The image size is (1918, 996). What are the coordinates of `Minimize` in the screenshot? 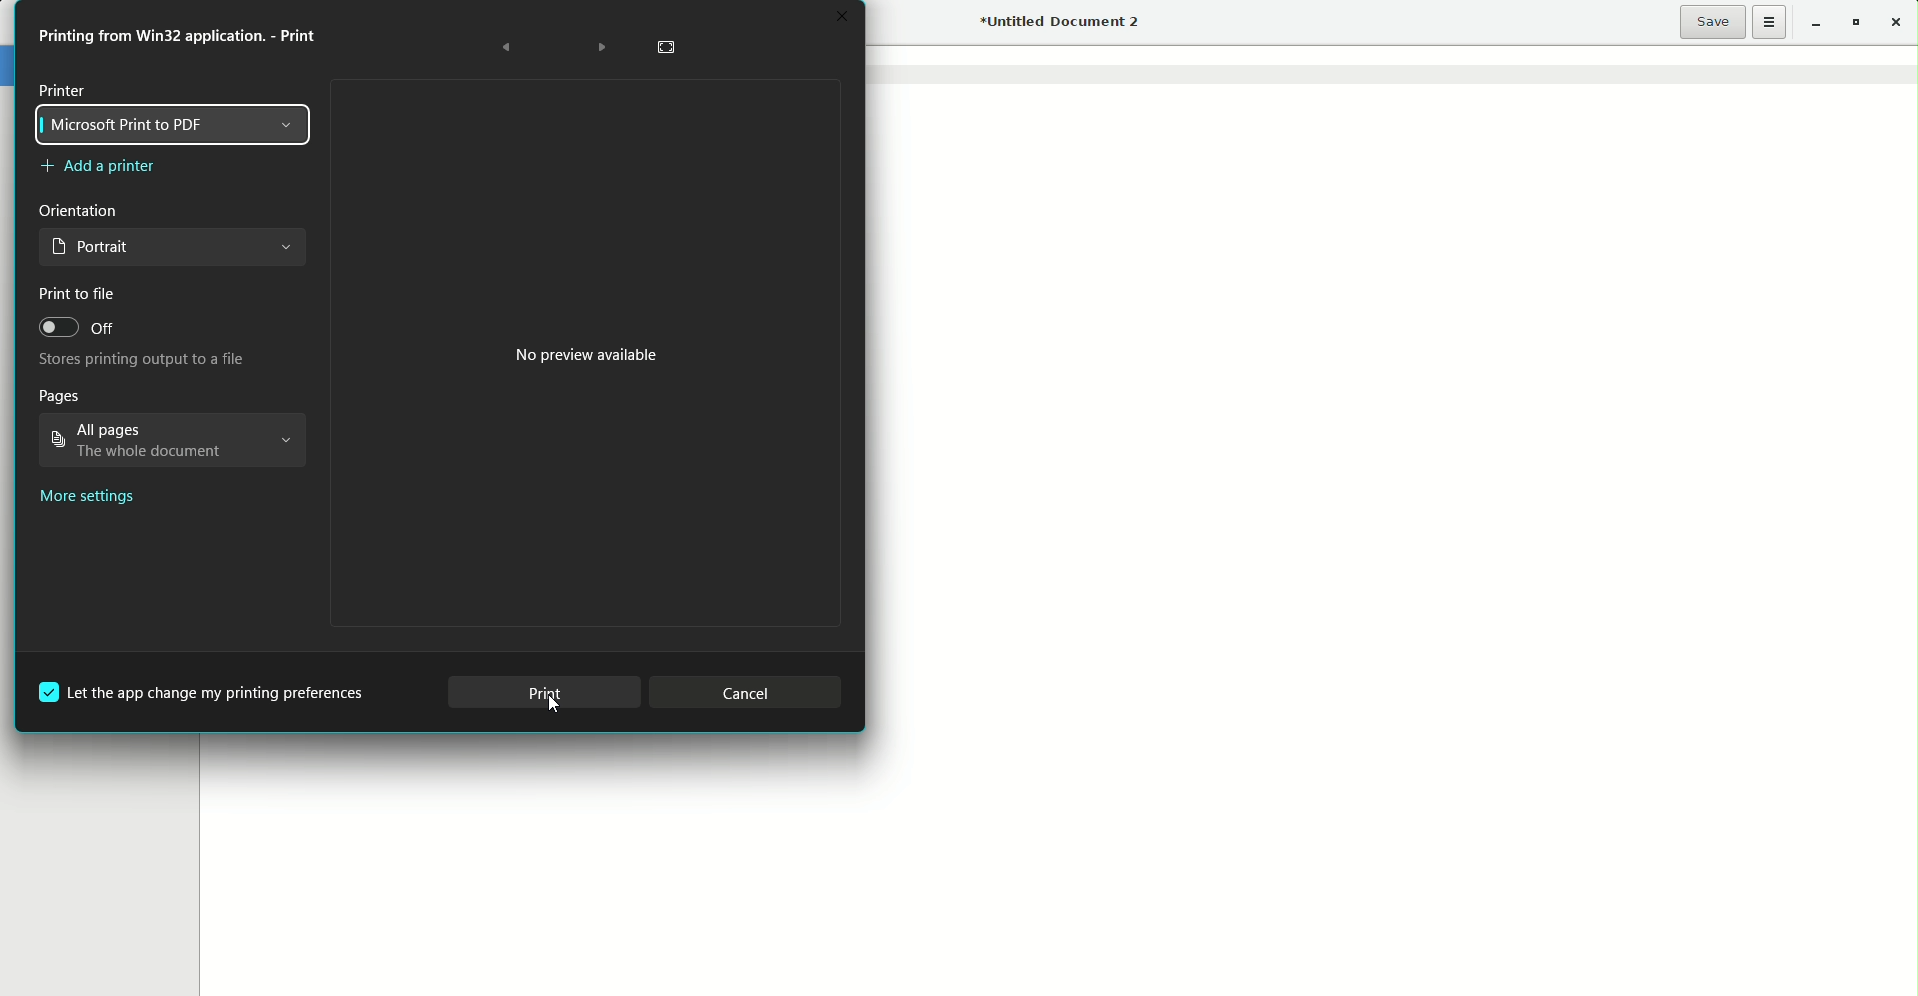 It's located at (1812, 21).